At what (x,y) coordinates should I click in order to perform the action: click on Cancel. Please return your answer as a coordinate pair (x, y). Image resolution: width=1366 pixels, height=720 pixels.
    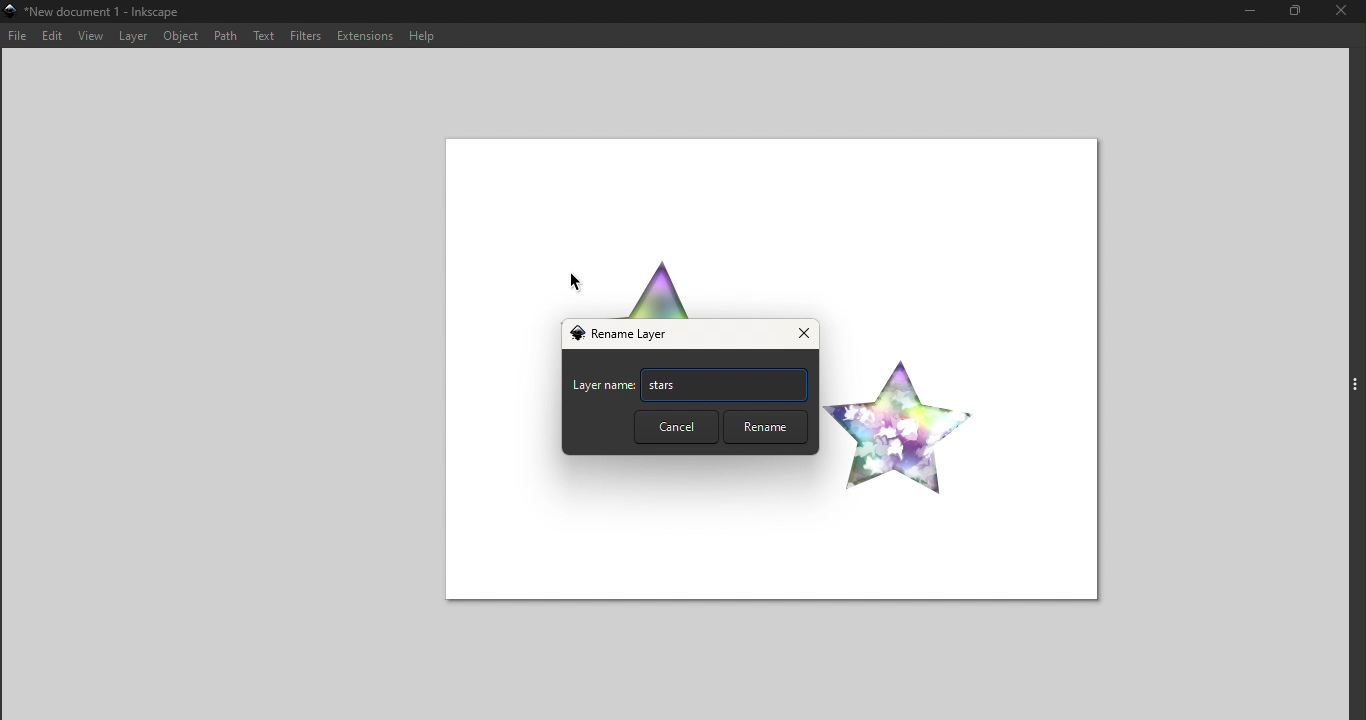
    Looking at the image, I should click on (675, 427).